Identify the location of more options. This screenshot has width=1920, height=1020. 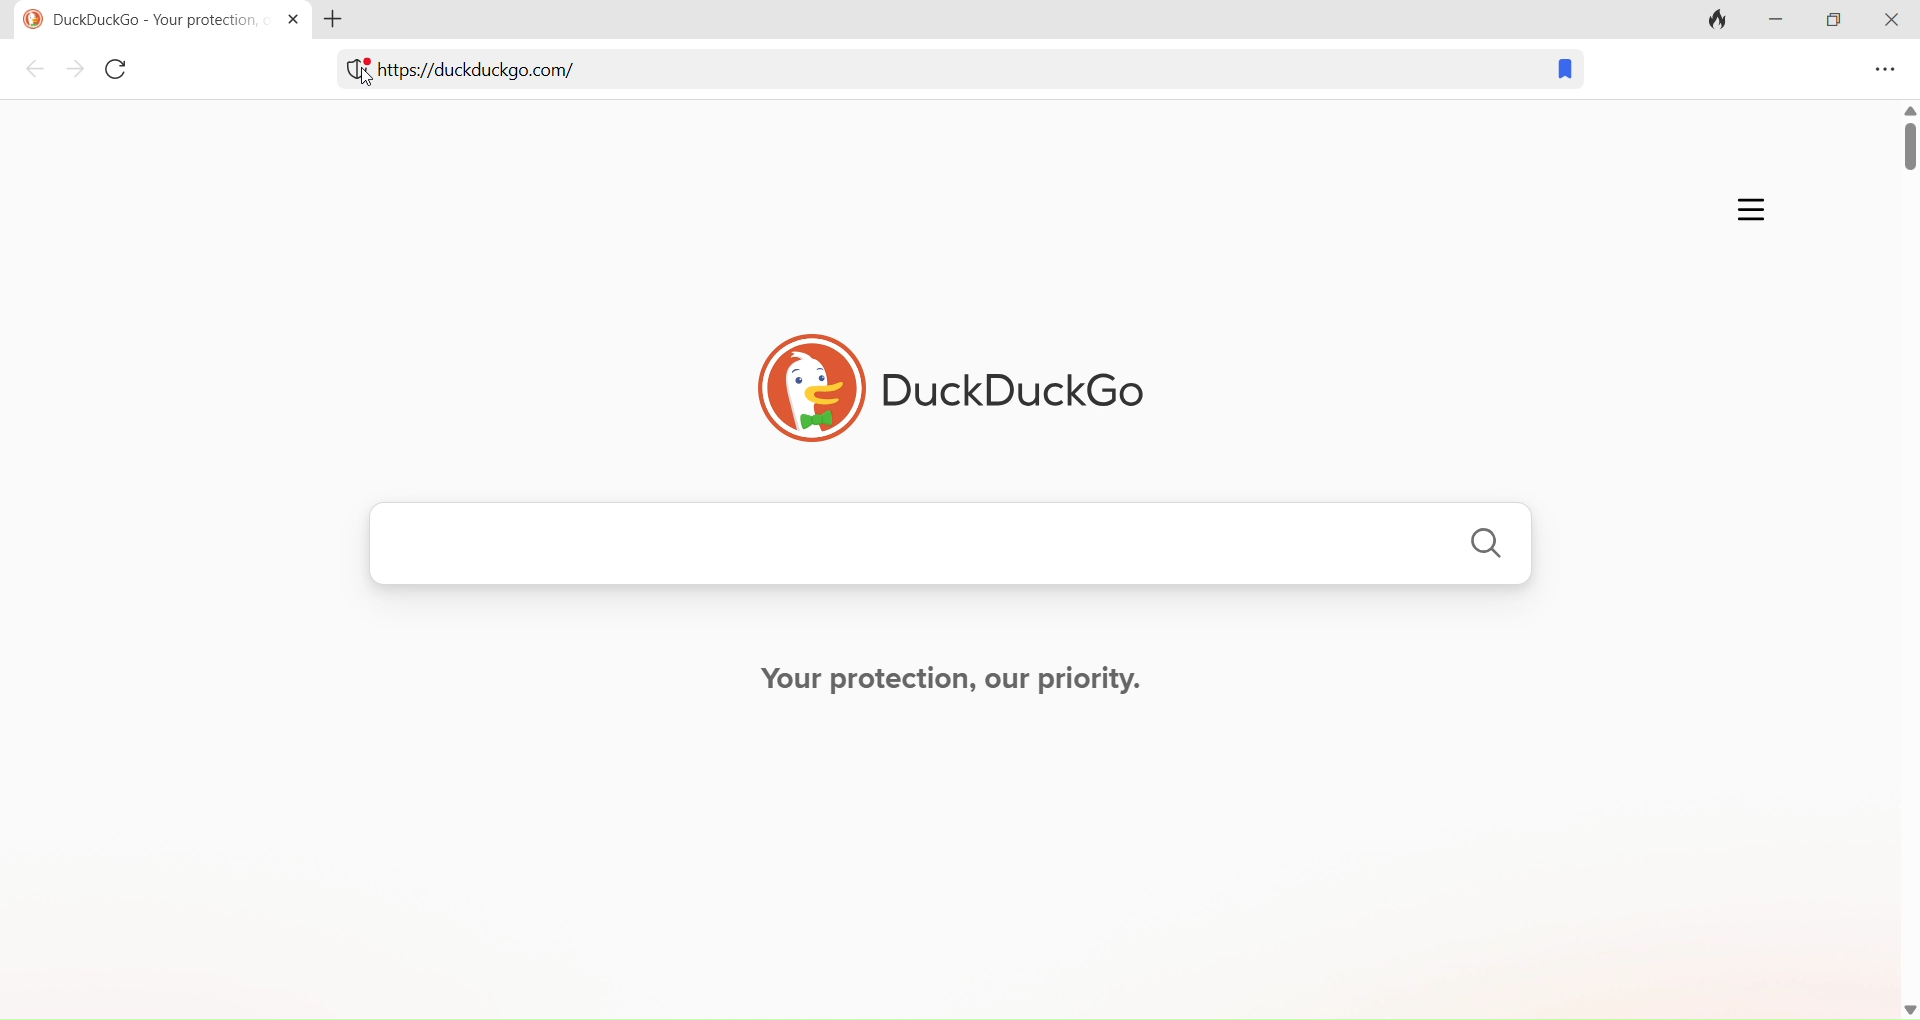
(1745, 206).